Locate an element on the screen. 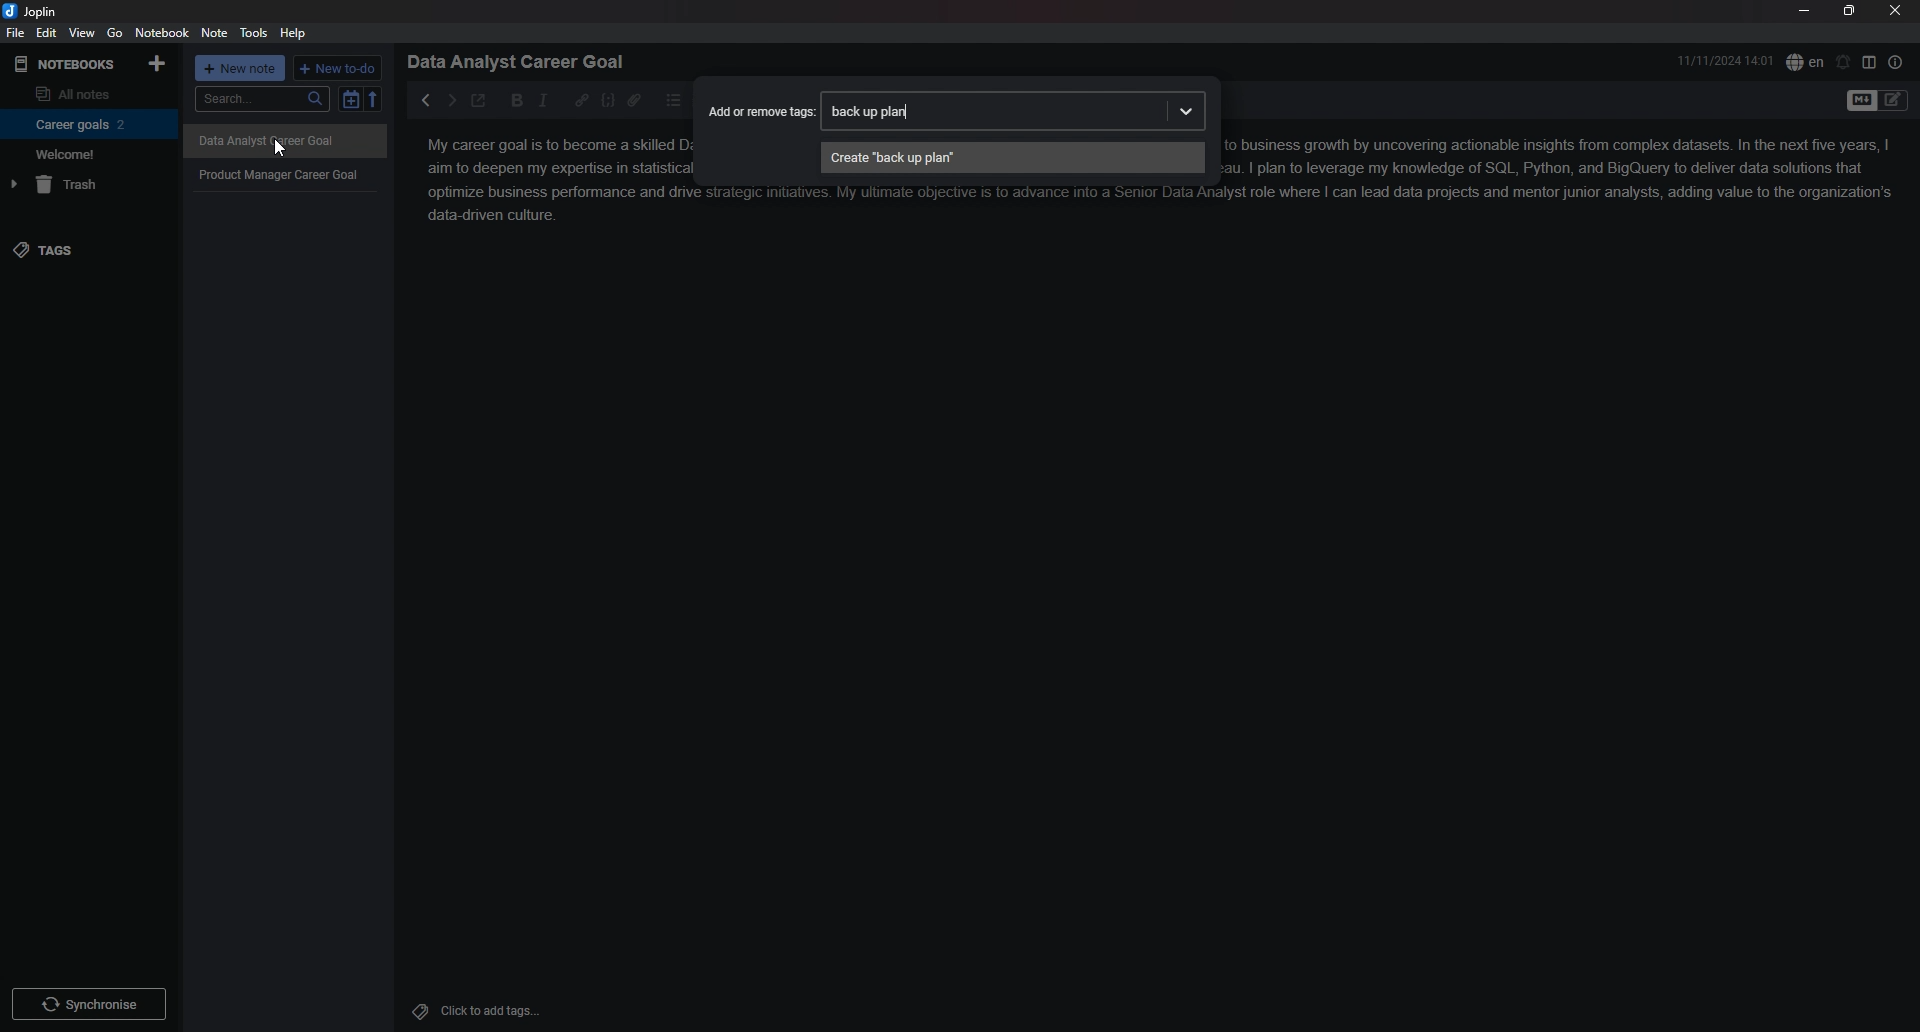 Image resolution: width=1920 pixels, height=1032 pixels. notebook is located at coordinates (162, 32).